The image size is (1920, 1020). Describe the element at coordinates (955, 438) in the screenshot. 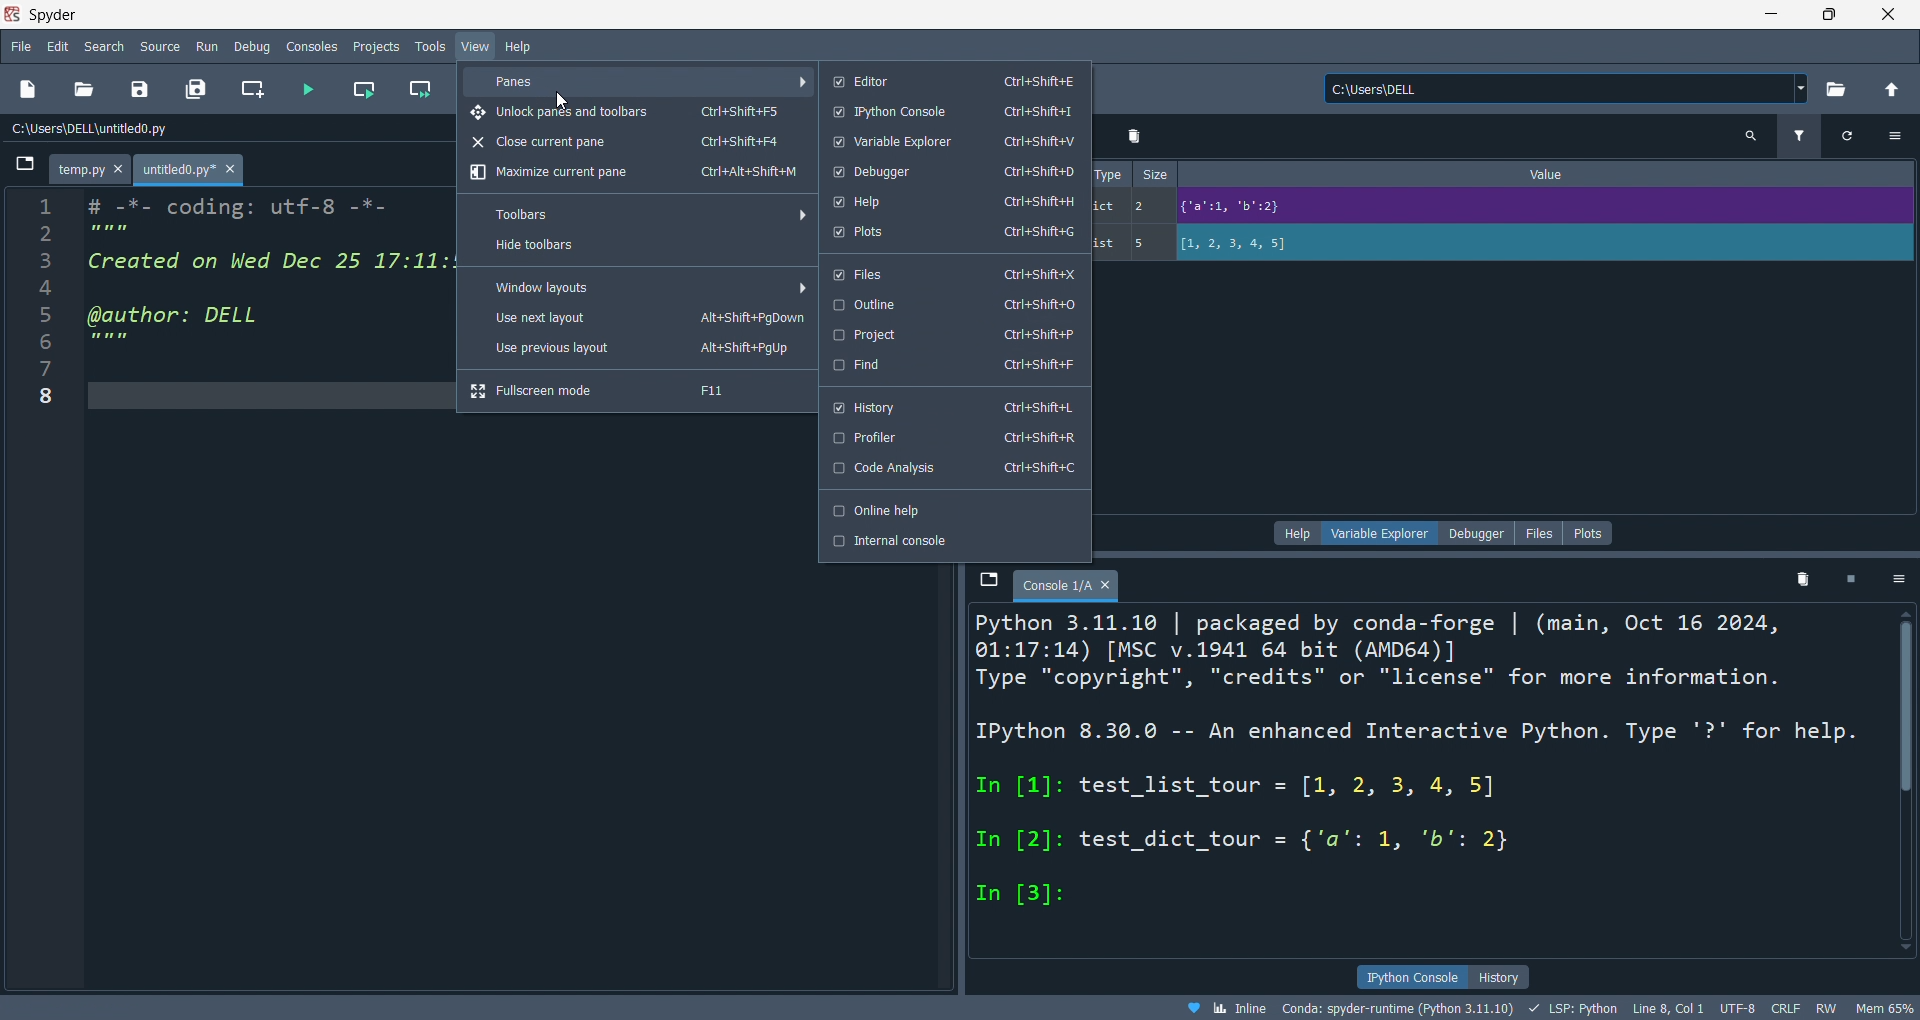

I see `profiler` at that location.